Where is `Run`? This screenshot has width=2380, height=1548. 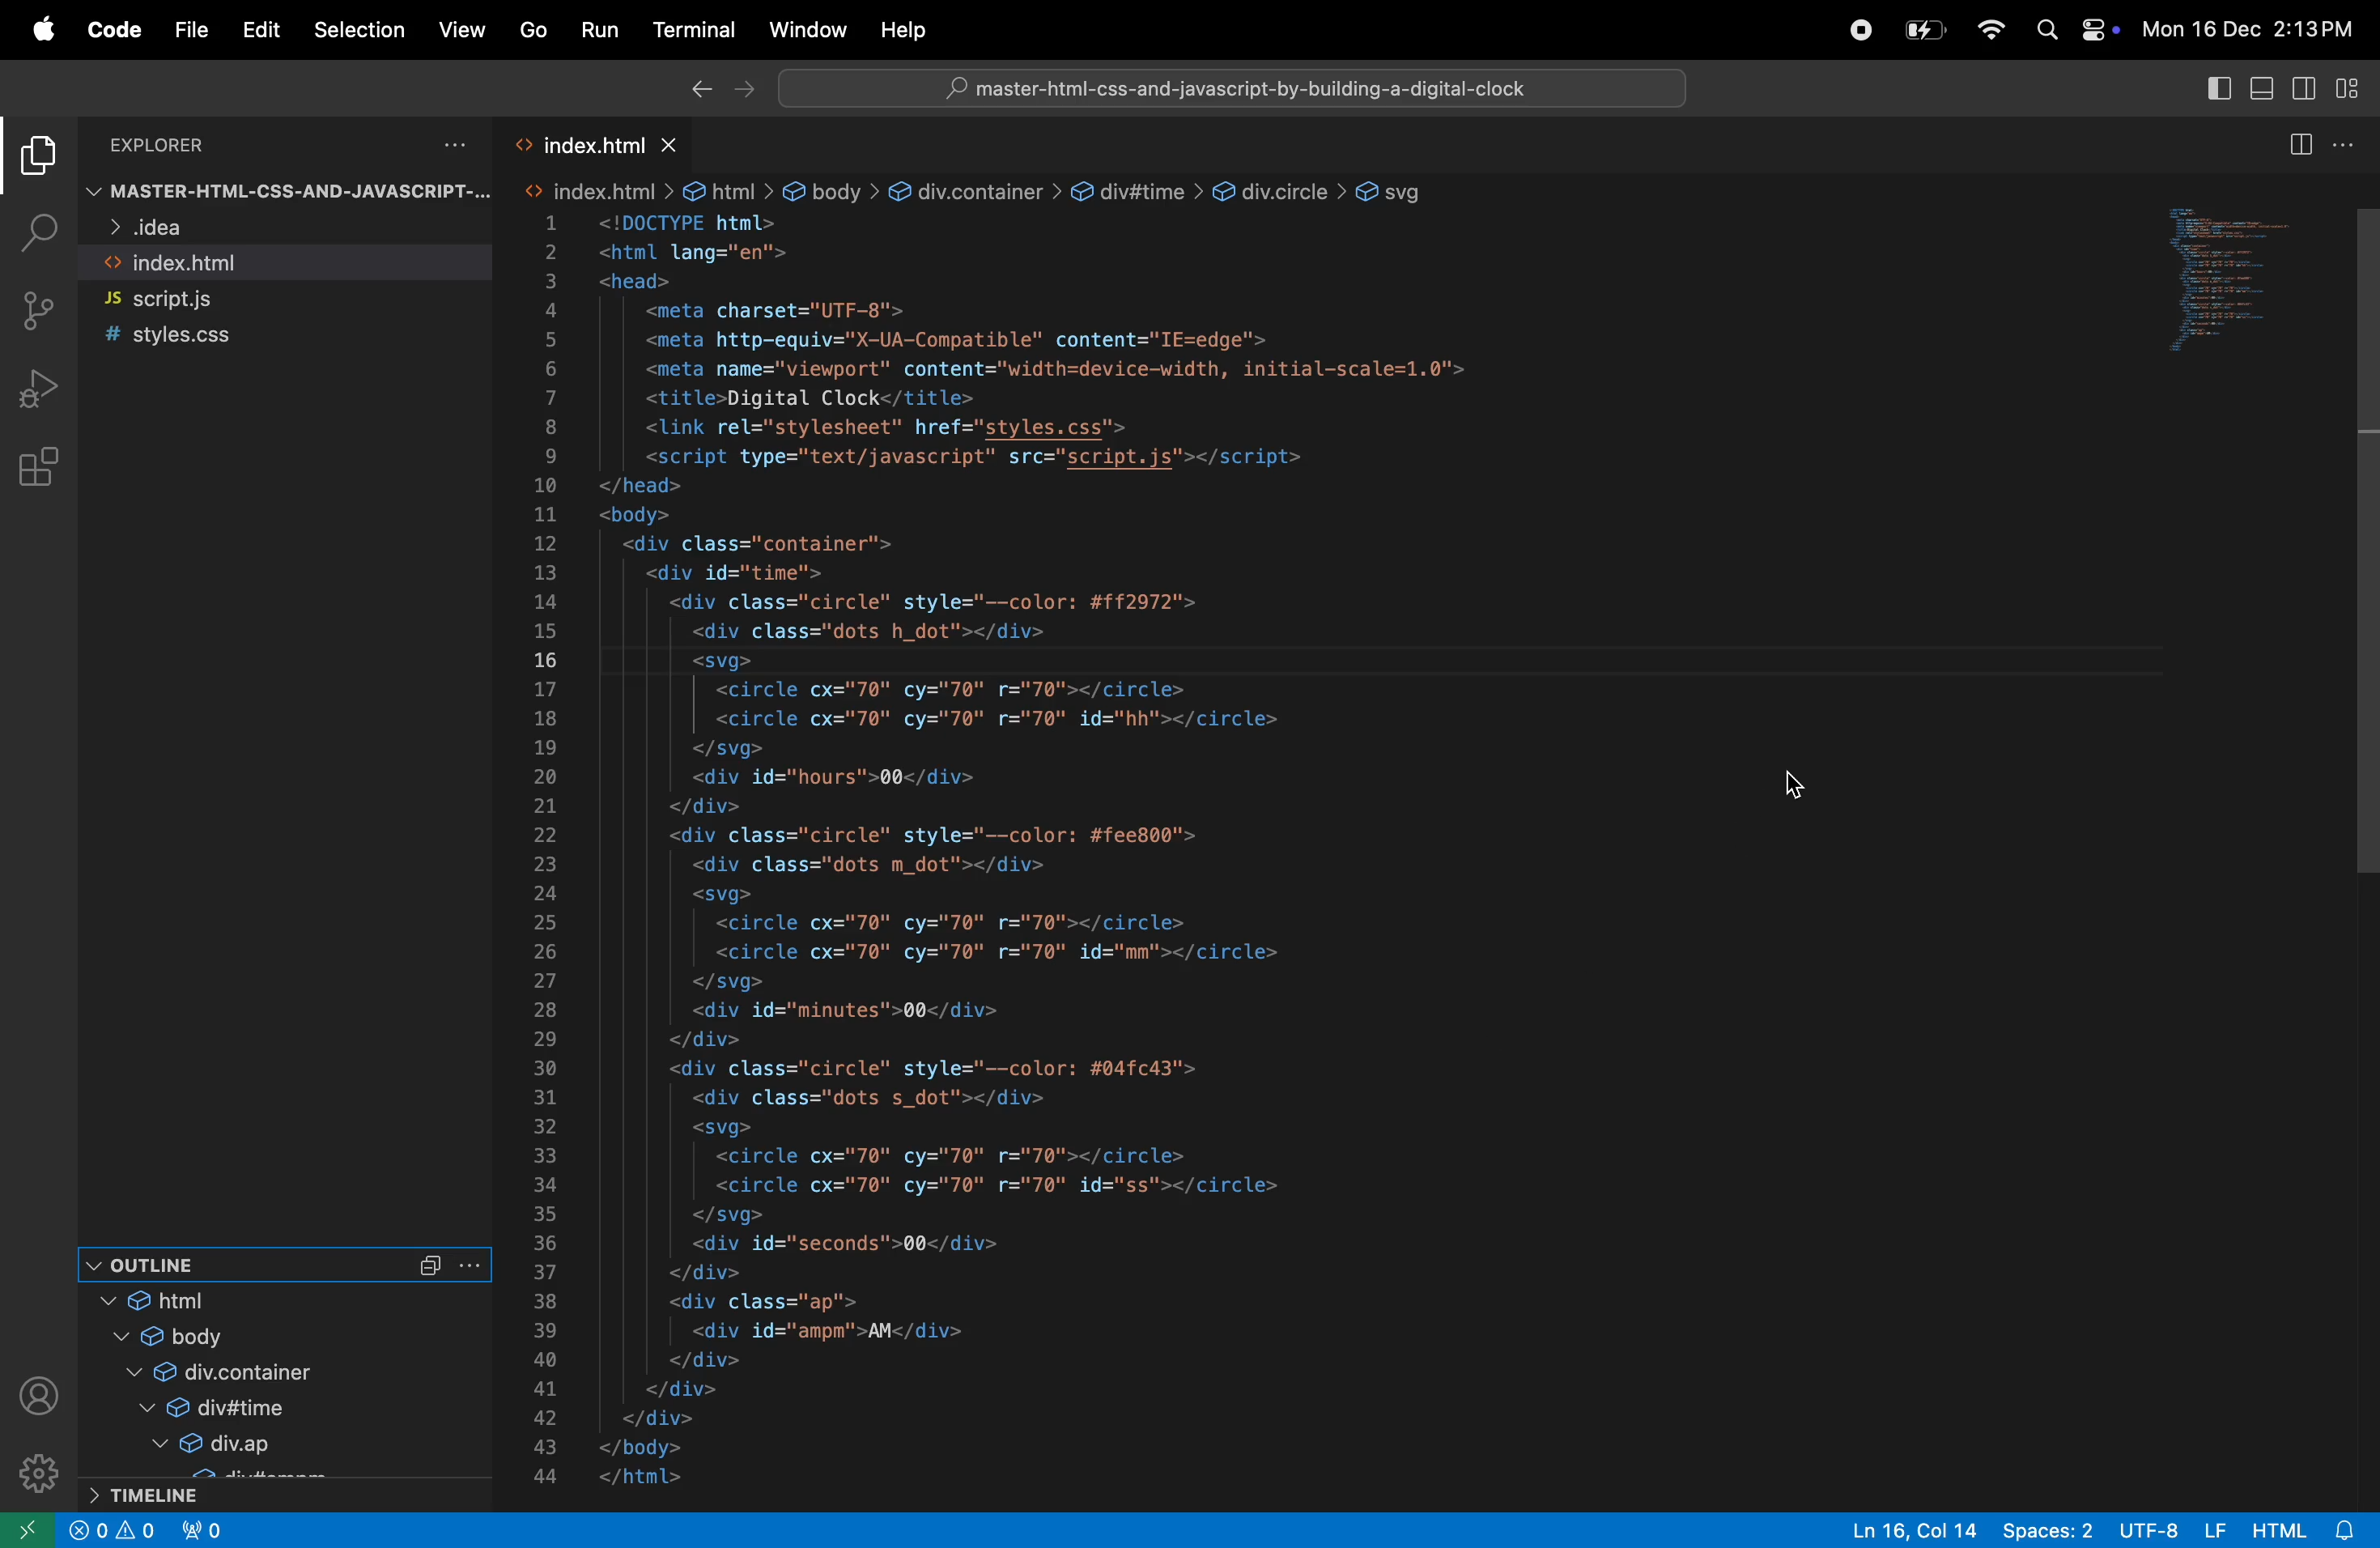
Run is located at coordinates (598, 29).